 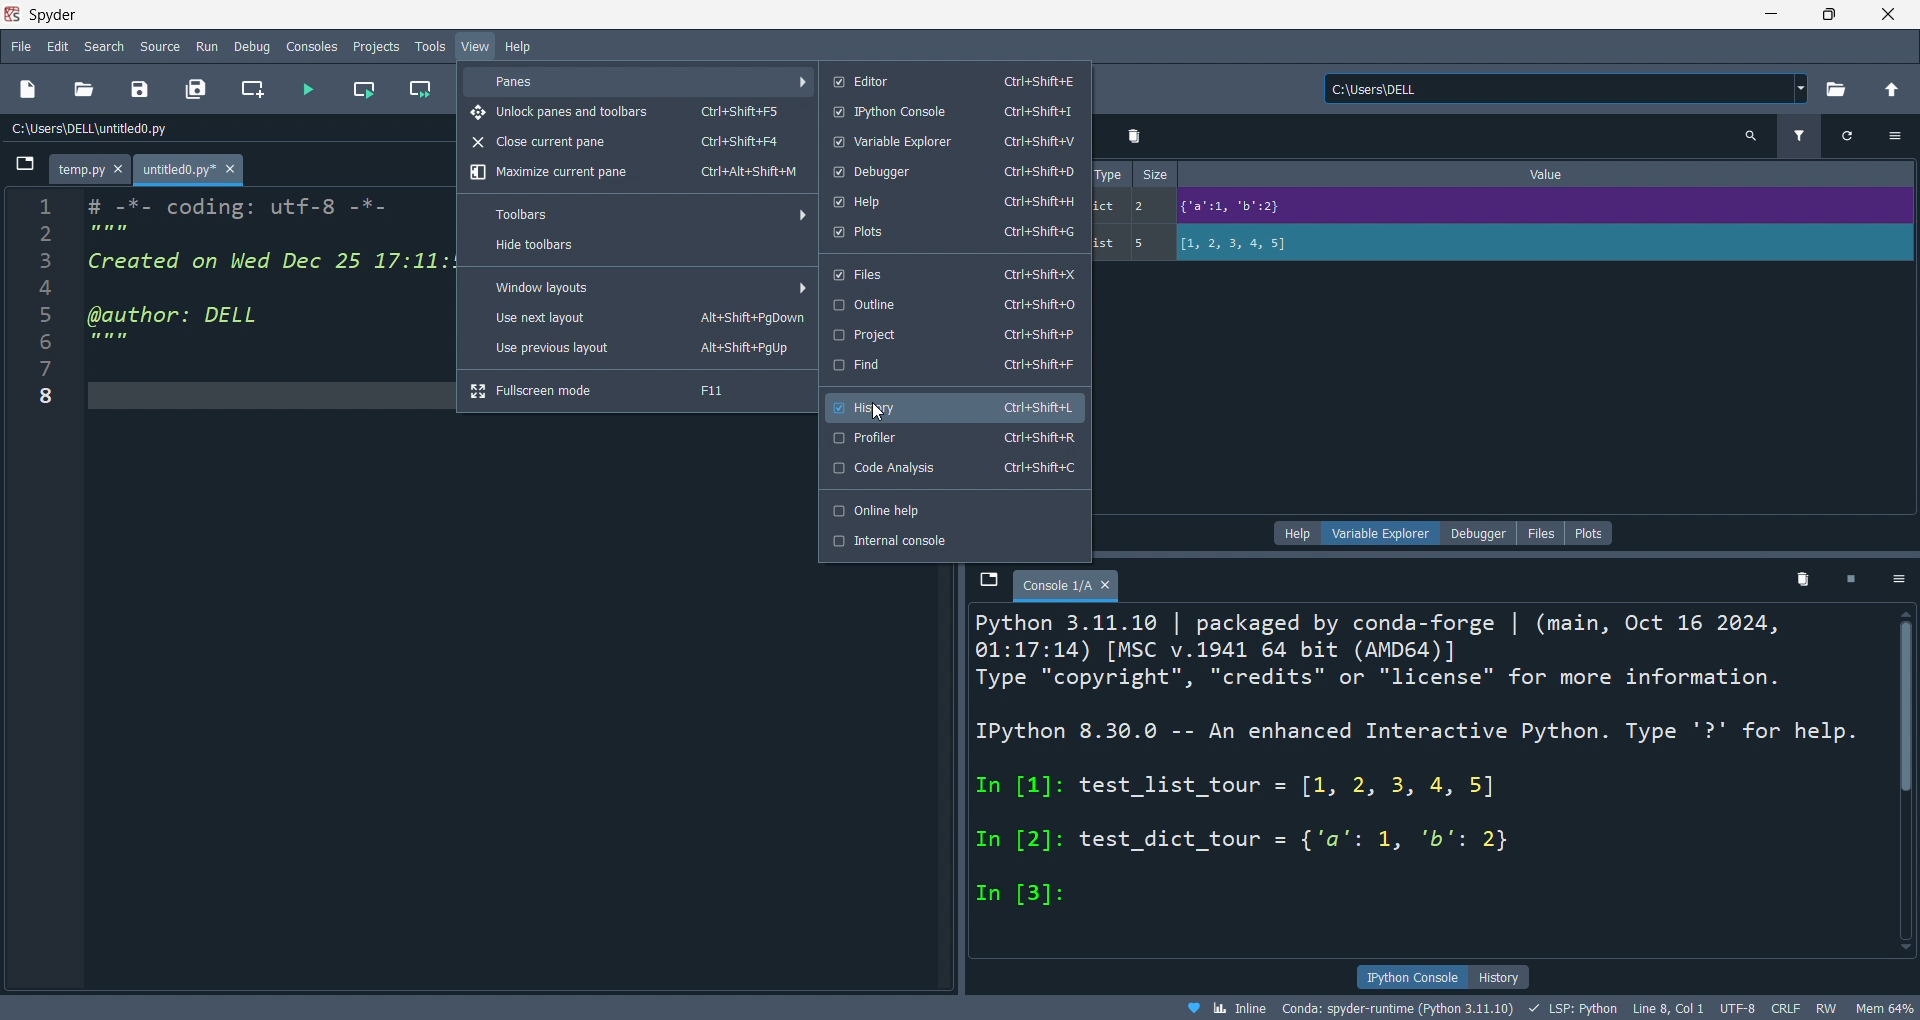 I want to click on file encoding, so click(x=1736, y=1008).